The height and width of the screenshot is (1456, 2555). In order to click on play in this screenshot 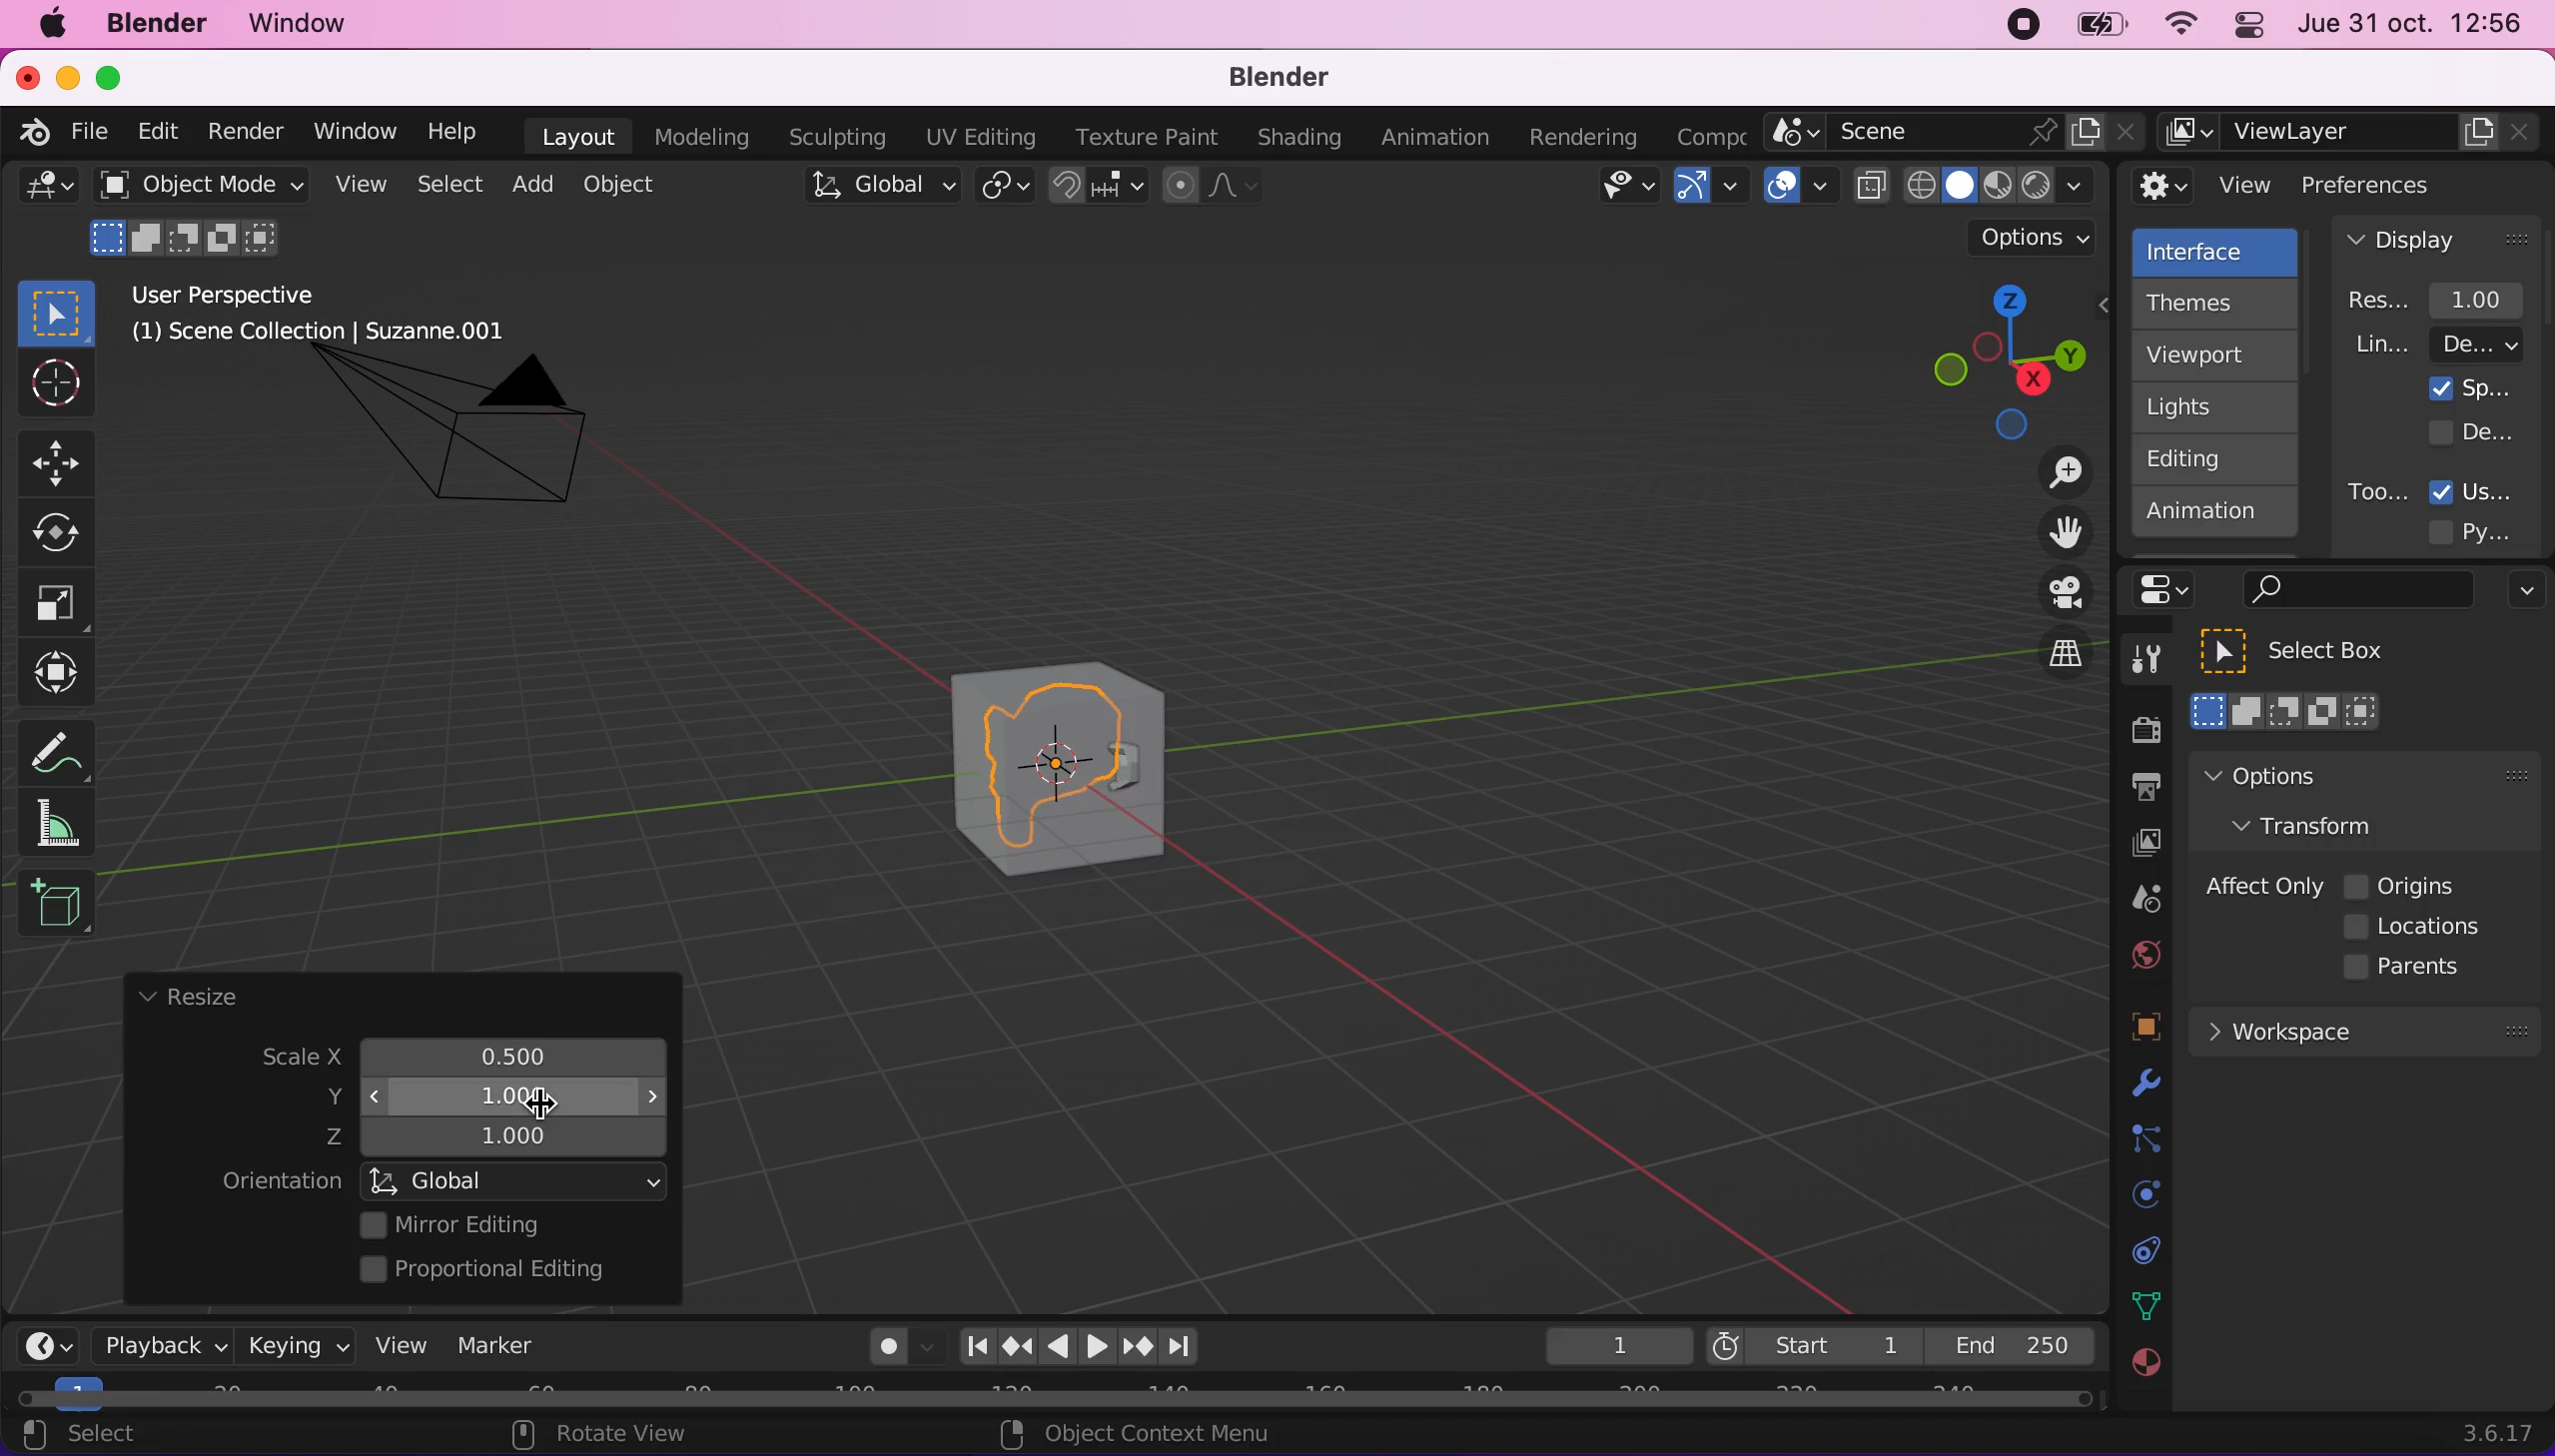, I will do `click(1079, 1347)`.